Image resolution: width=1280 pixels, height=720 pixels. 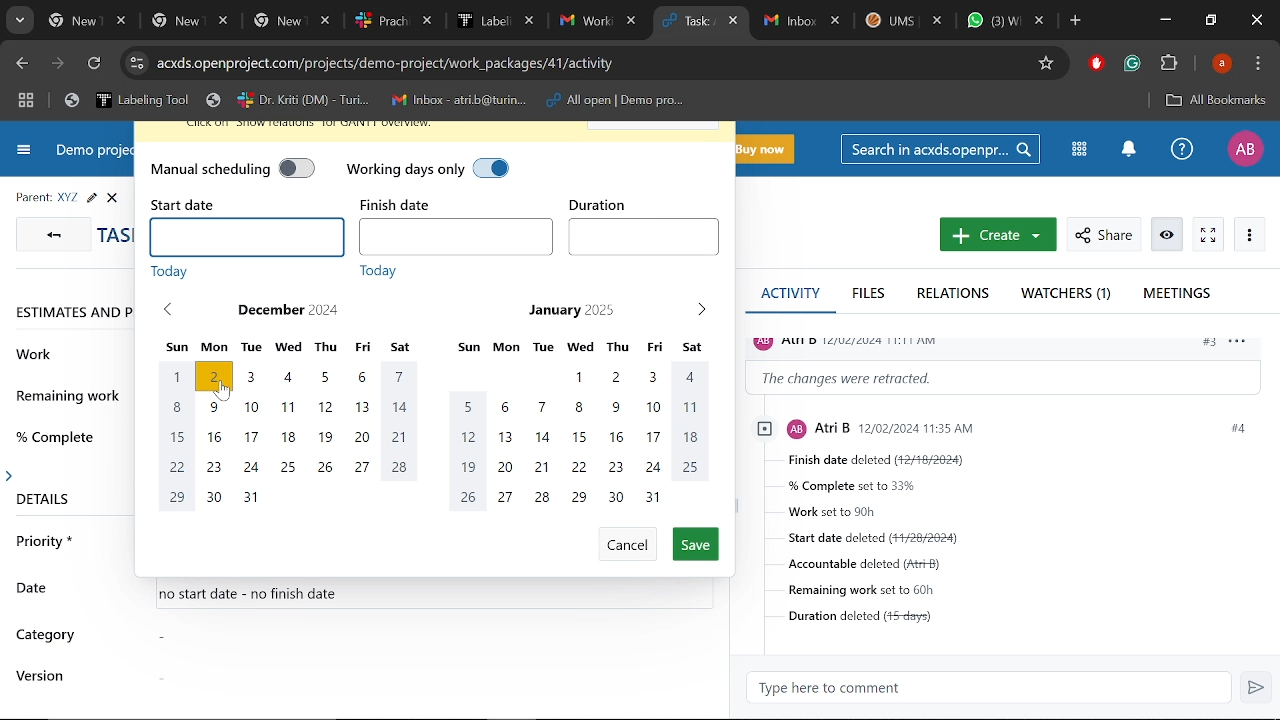 What do you see at coordinates (772, 150) in the screenshot?
I see `Buy now` at bounding box center [772, 150].